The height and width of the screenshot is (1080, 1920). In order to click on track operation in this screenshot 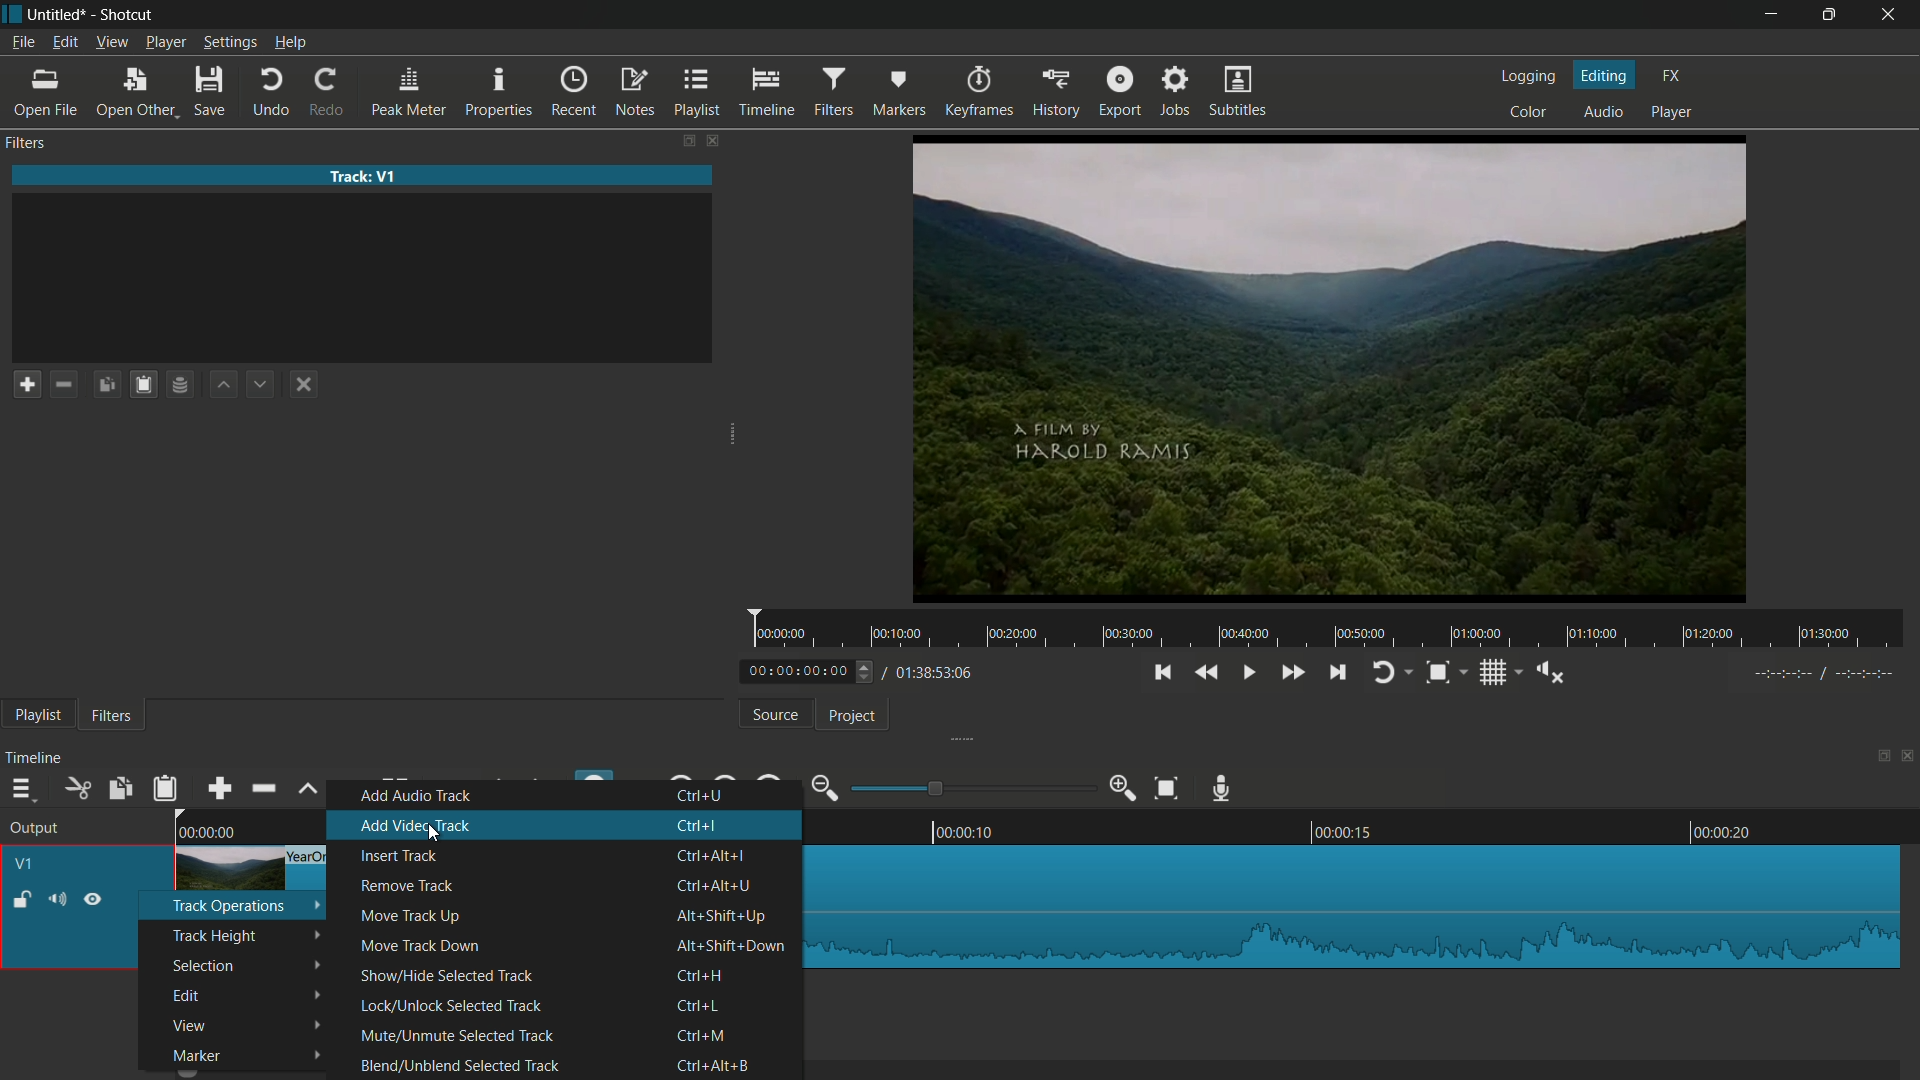, I will do `click(235, 907)`.